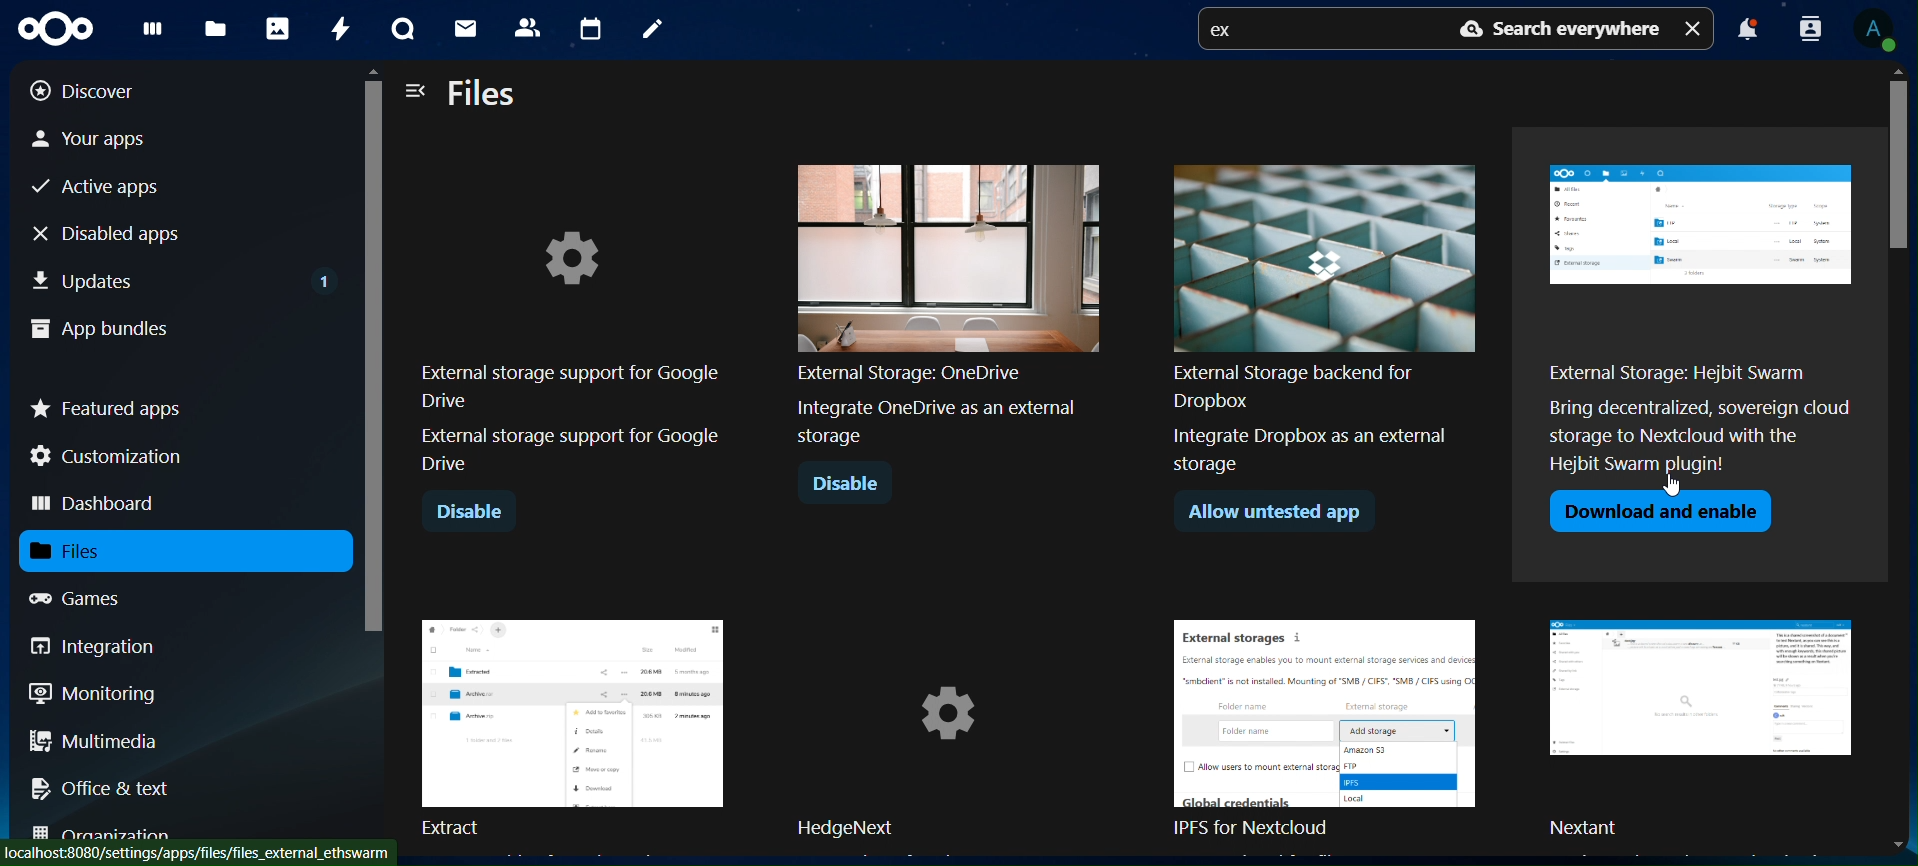 Image resolution: width=1918 pixels, height=866 pixels. Describe the element at coordinates (184, 277) in the screenshot. I see `updates` at that location.